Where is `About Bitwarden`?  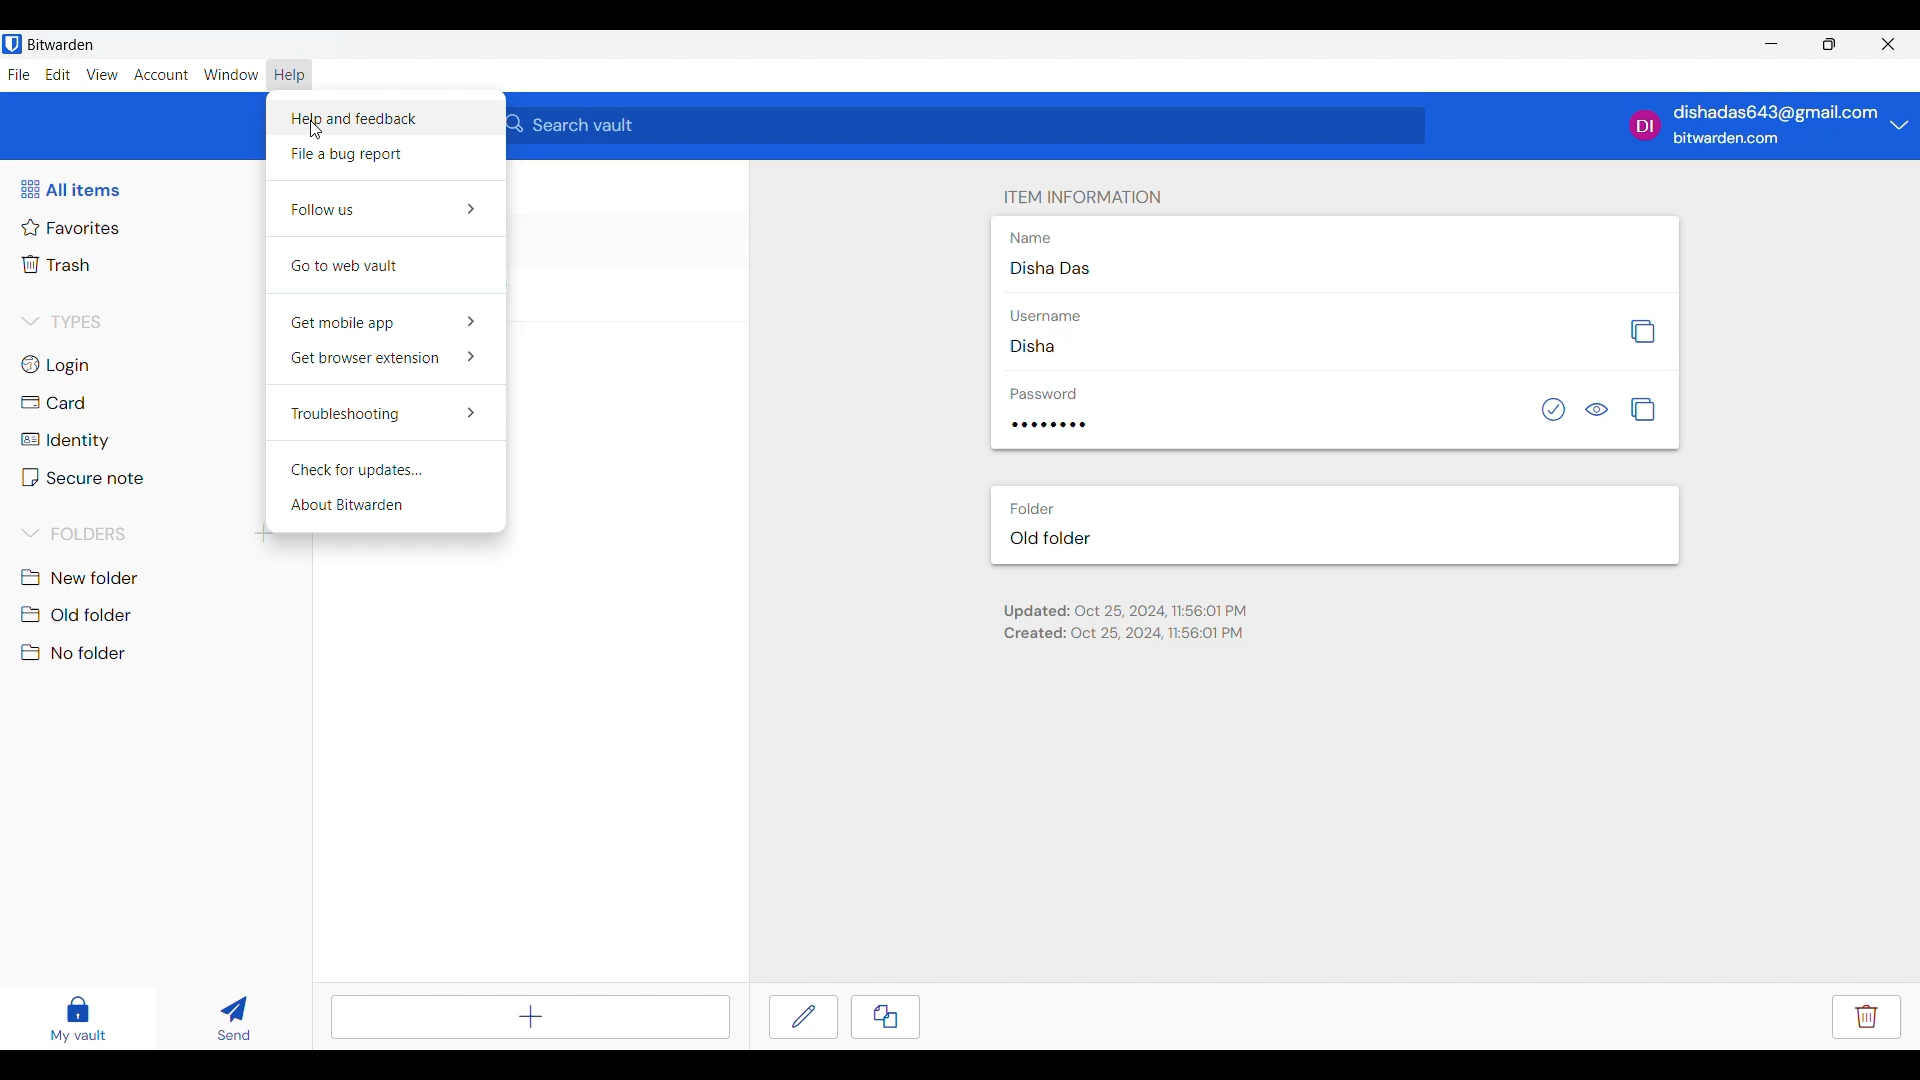 About Bitwarden is located at coordinates (386, 506).